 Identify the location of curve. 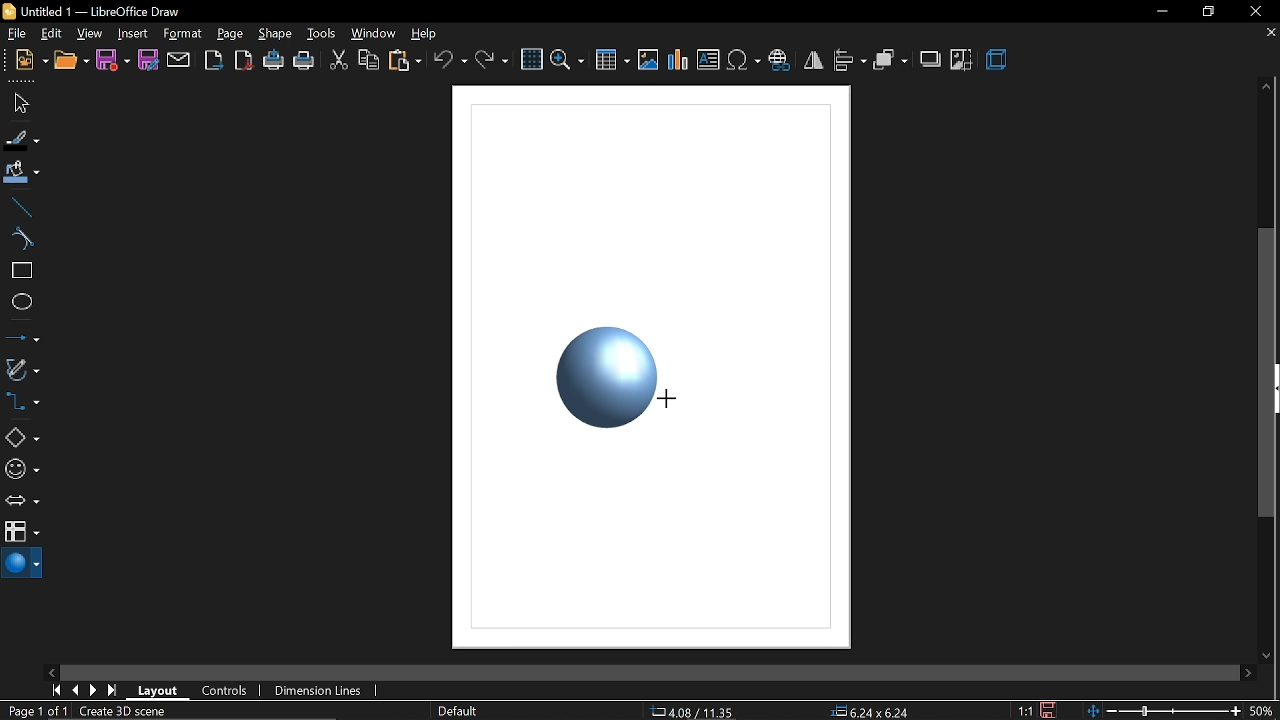
(21, 238).